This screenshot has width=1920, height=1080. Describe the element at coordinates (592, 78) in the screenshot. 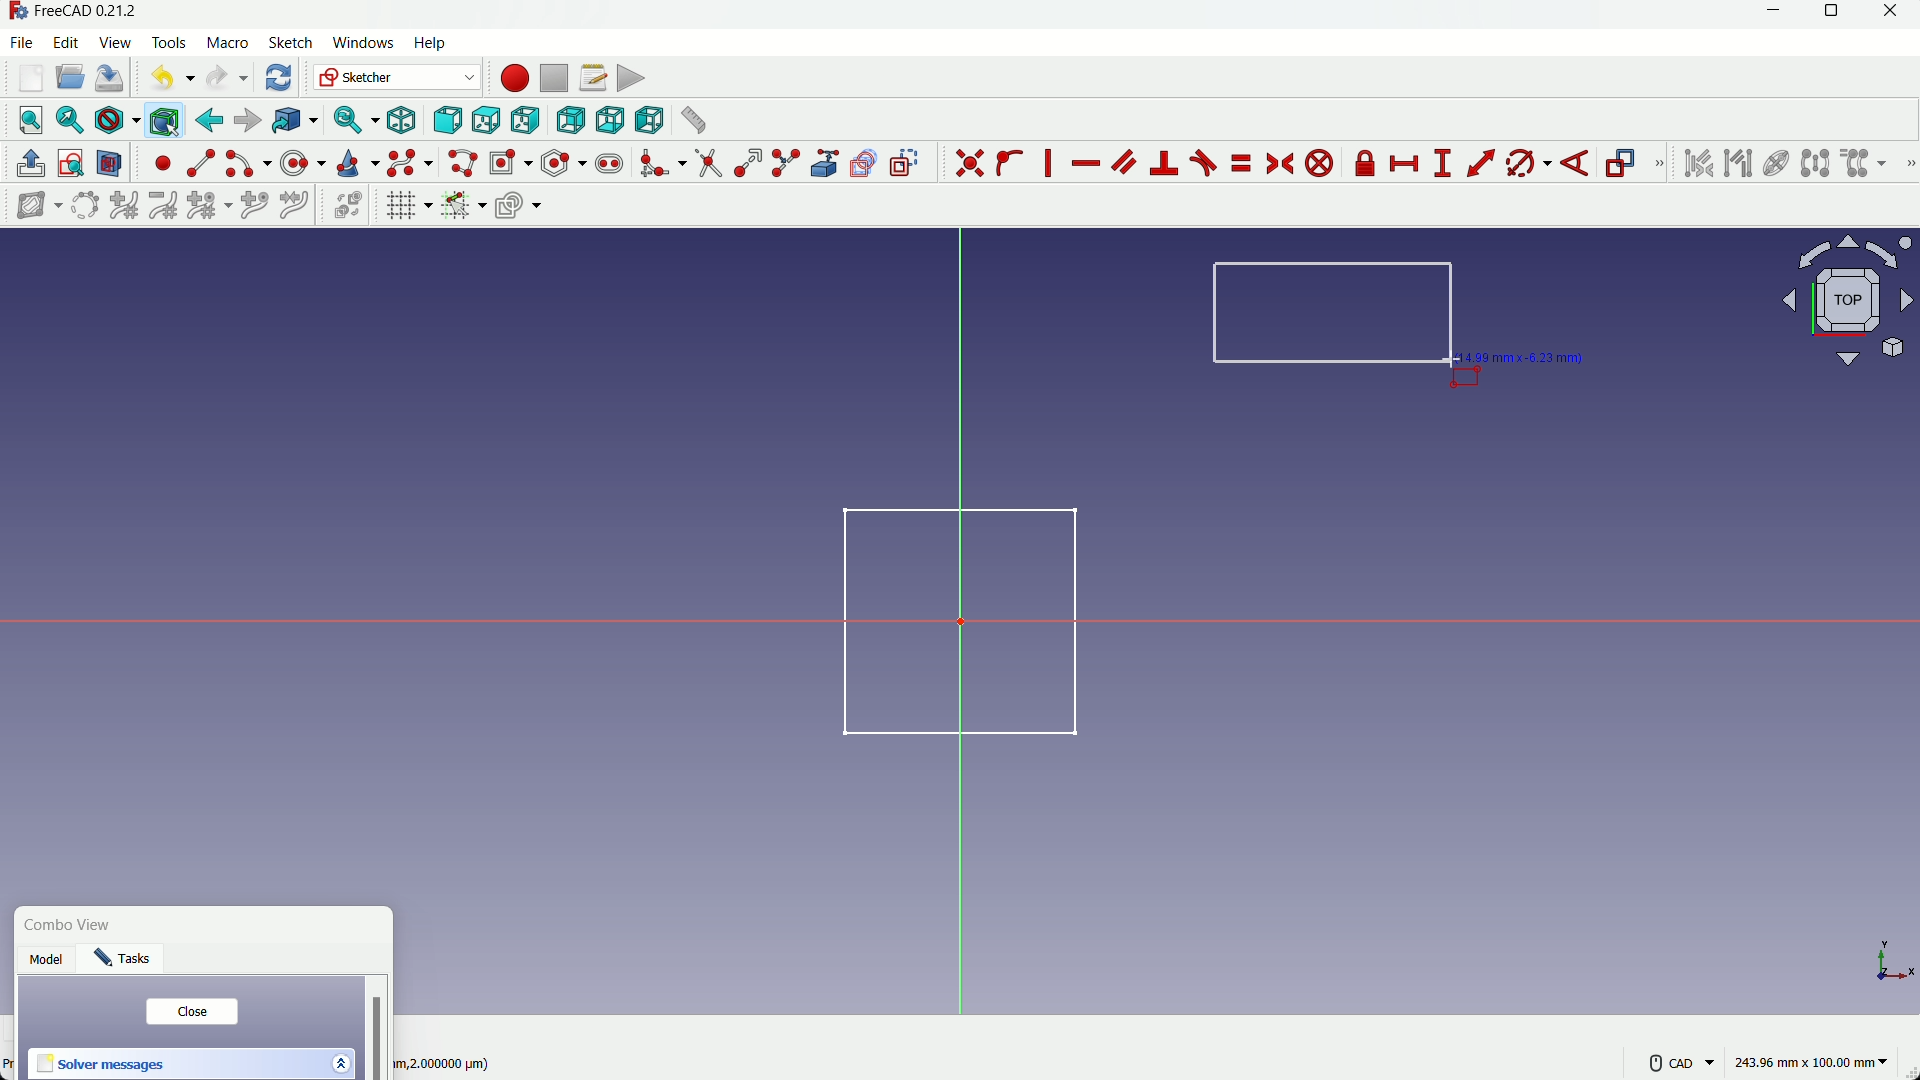

I see `macros setting` at that location.